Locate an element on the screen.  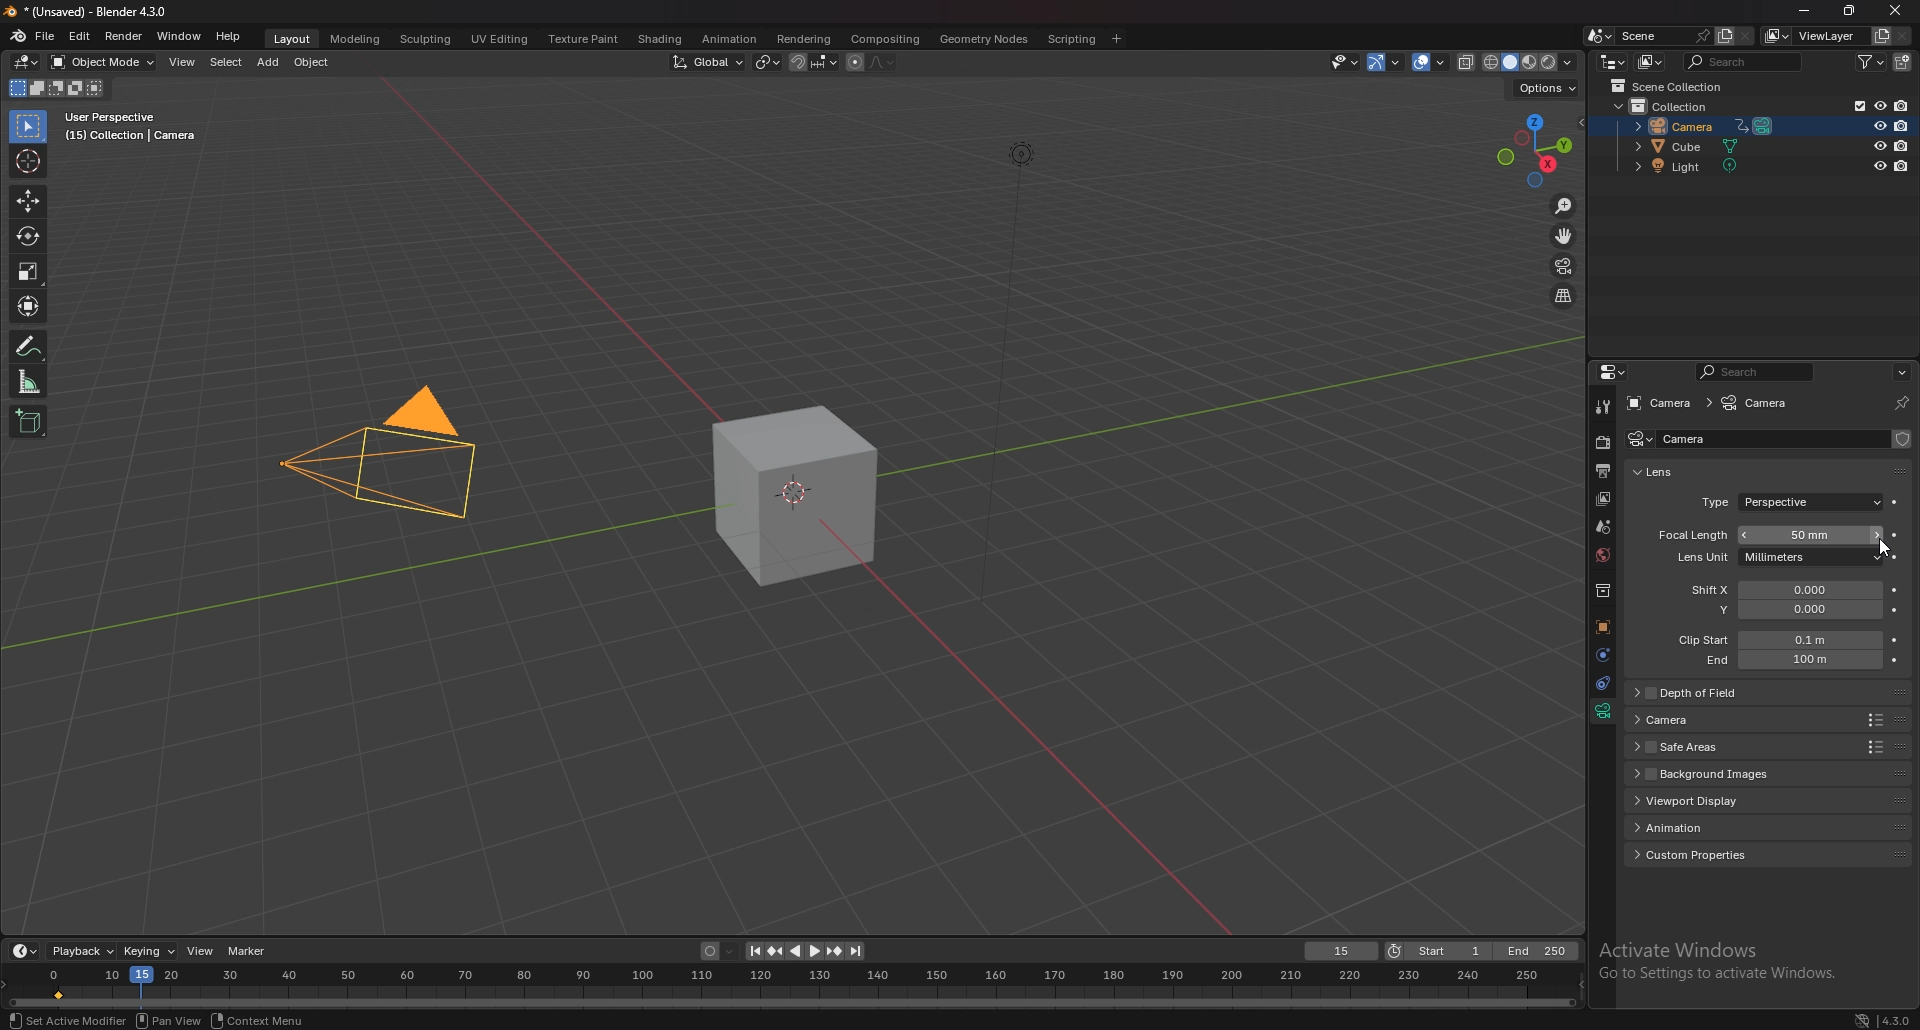
geometry nodes is located at coordinates (982, 38).